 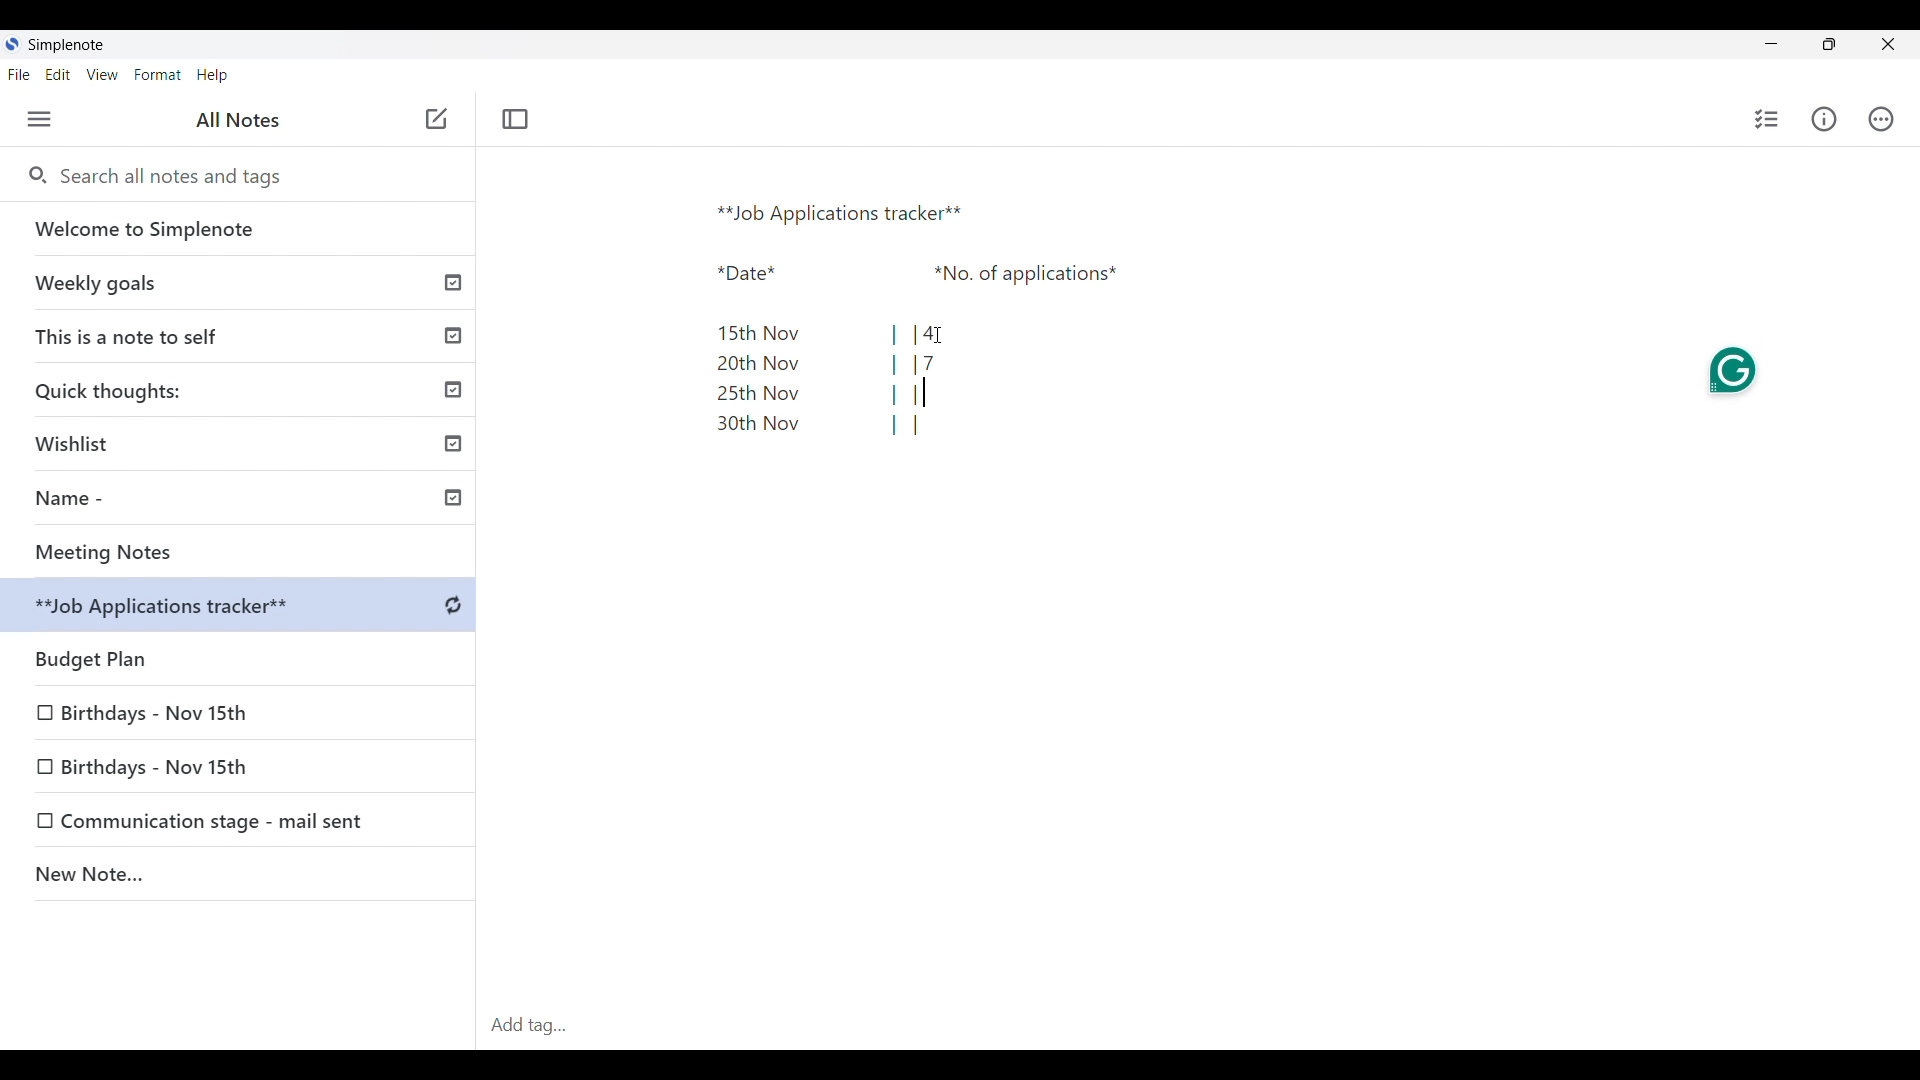 I want to click on Help, so click(x=212, y=76).